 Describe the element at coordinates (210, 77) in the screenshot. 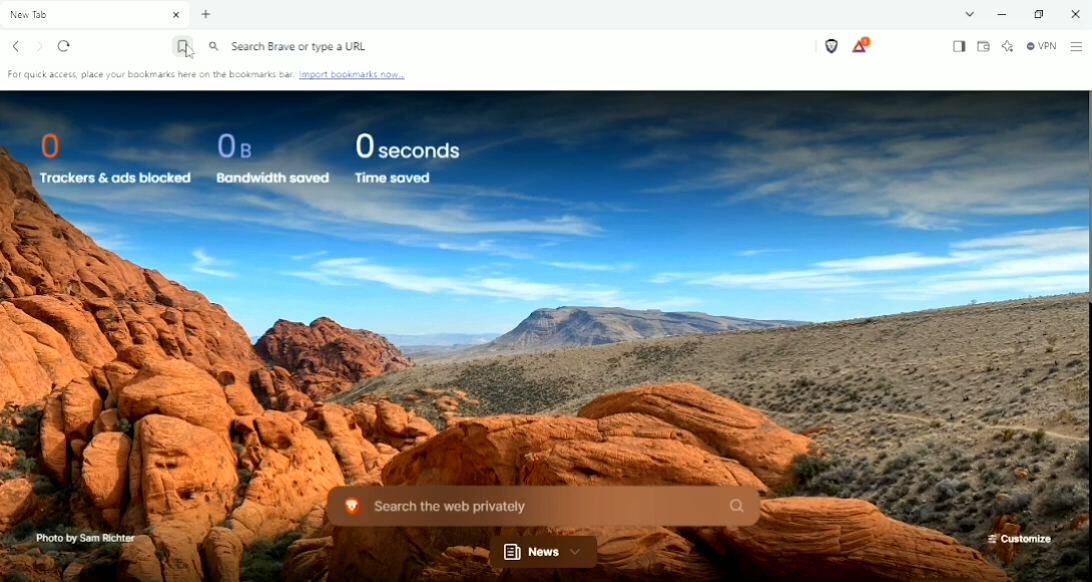

I see `For quick access, place your bookmarks here on the bookmarks bar.  Import bookmarks now` at that location.